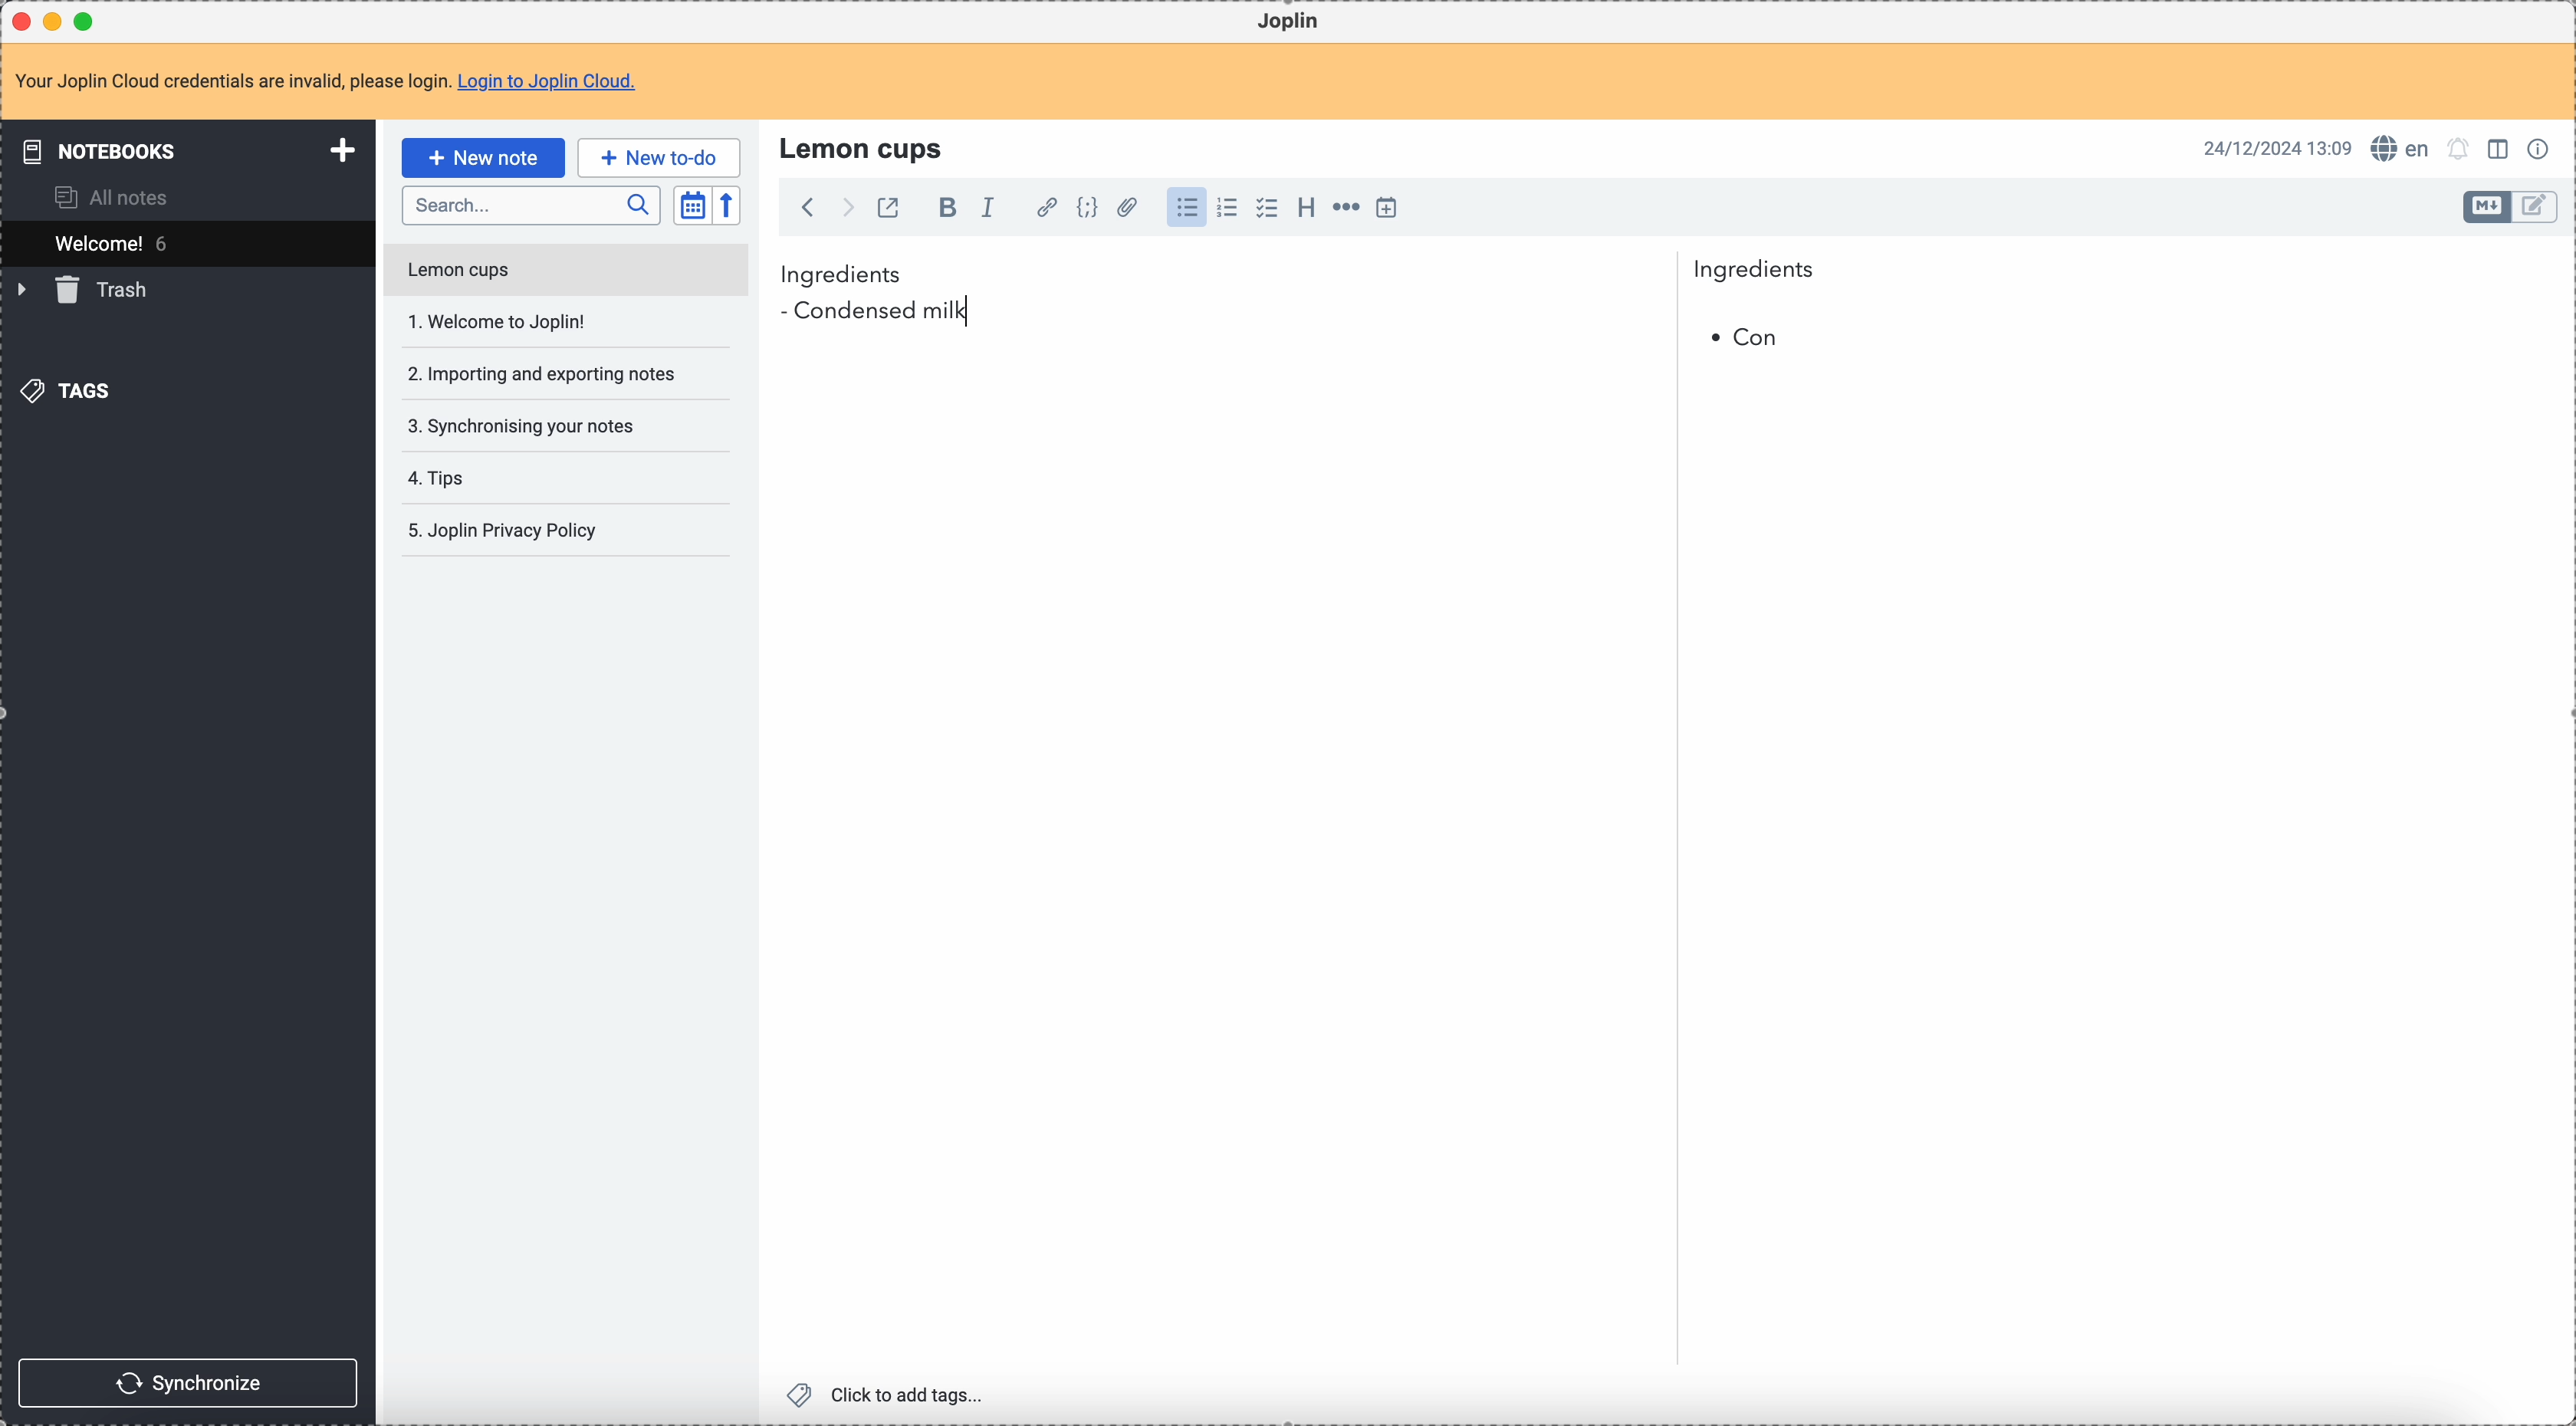  What do you see at coordinates (440, 480) in the screenshot?
I see `tips` at bounding box center [440, 480].